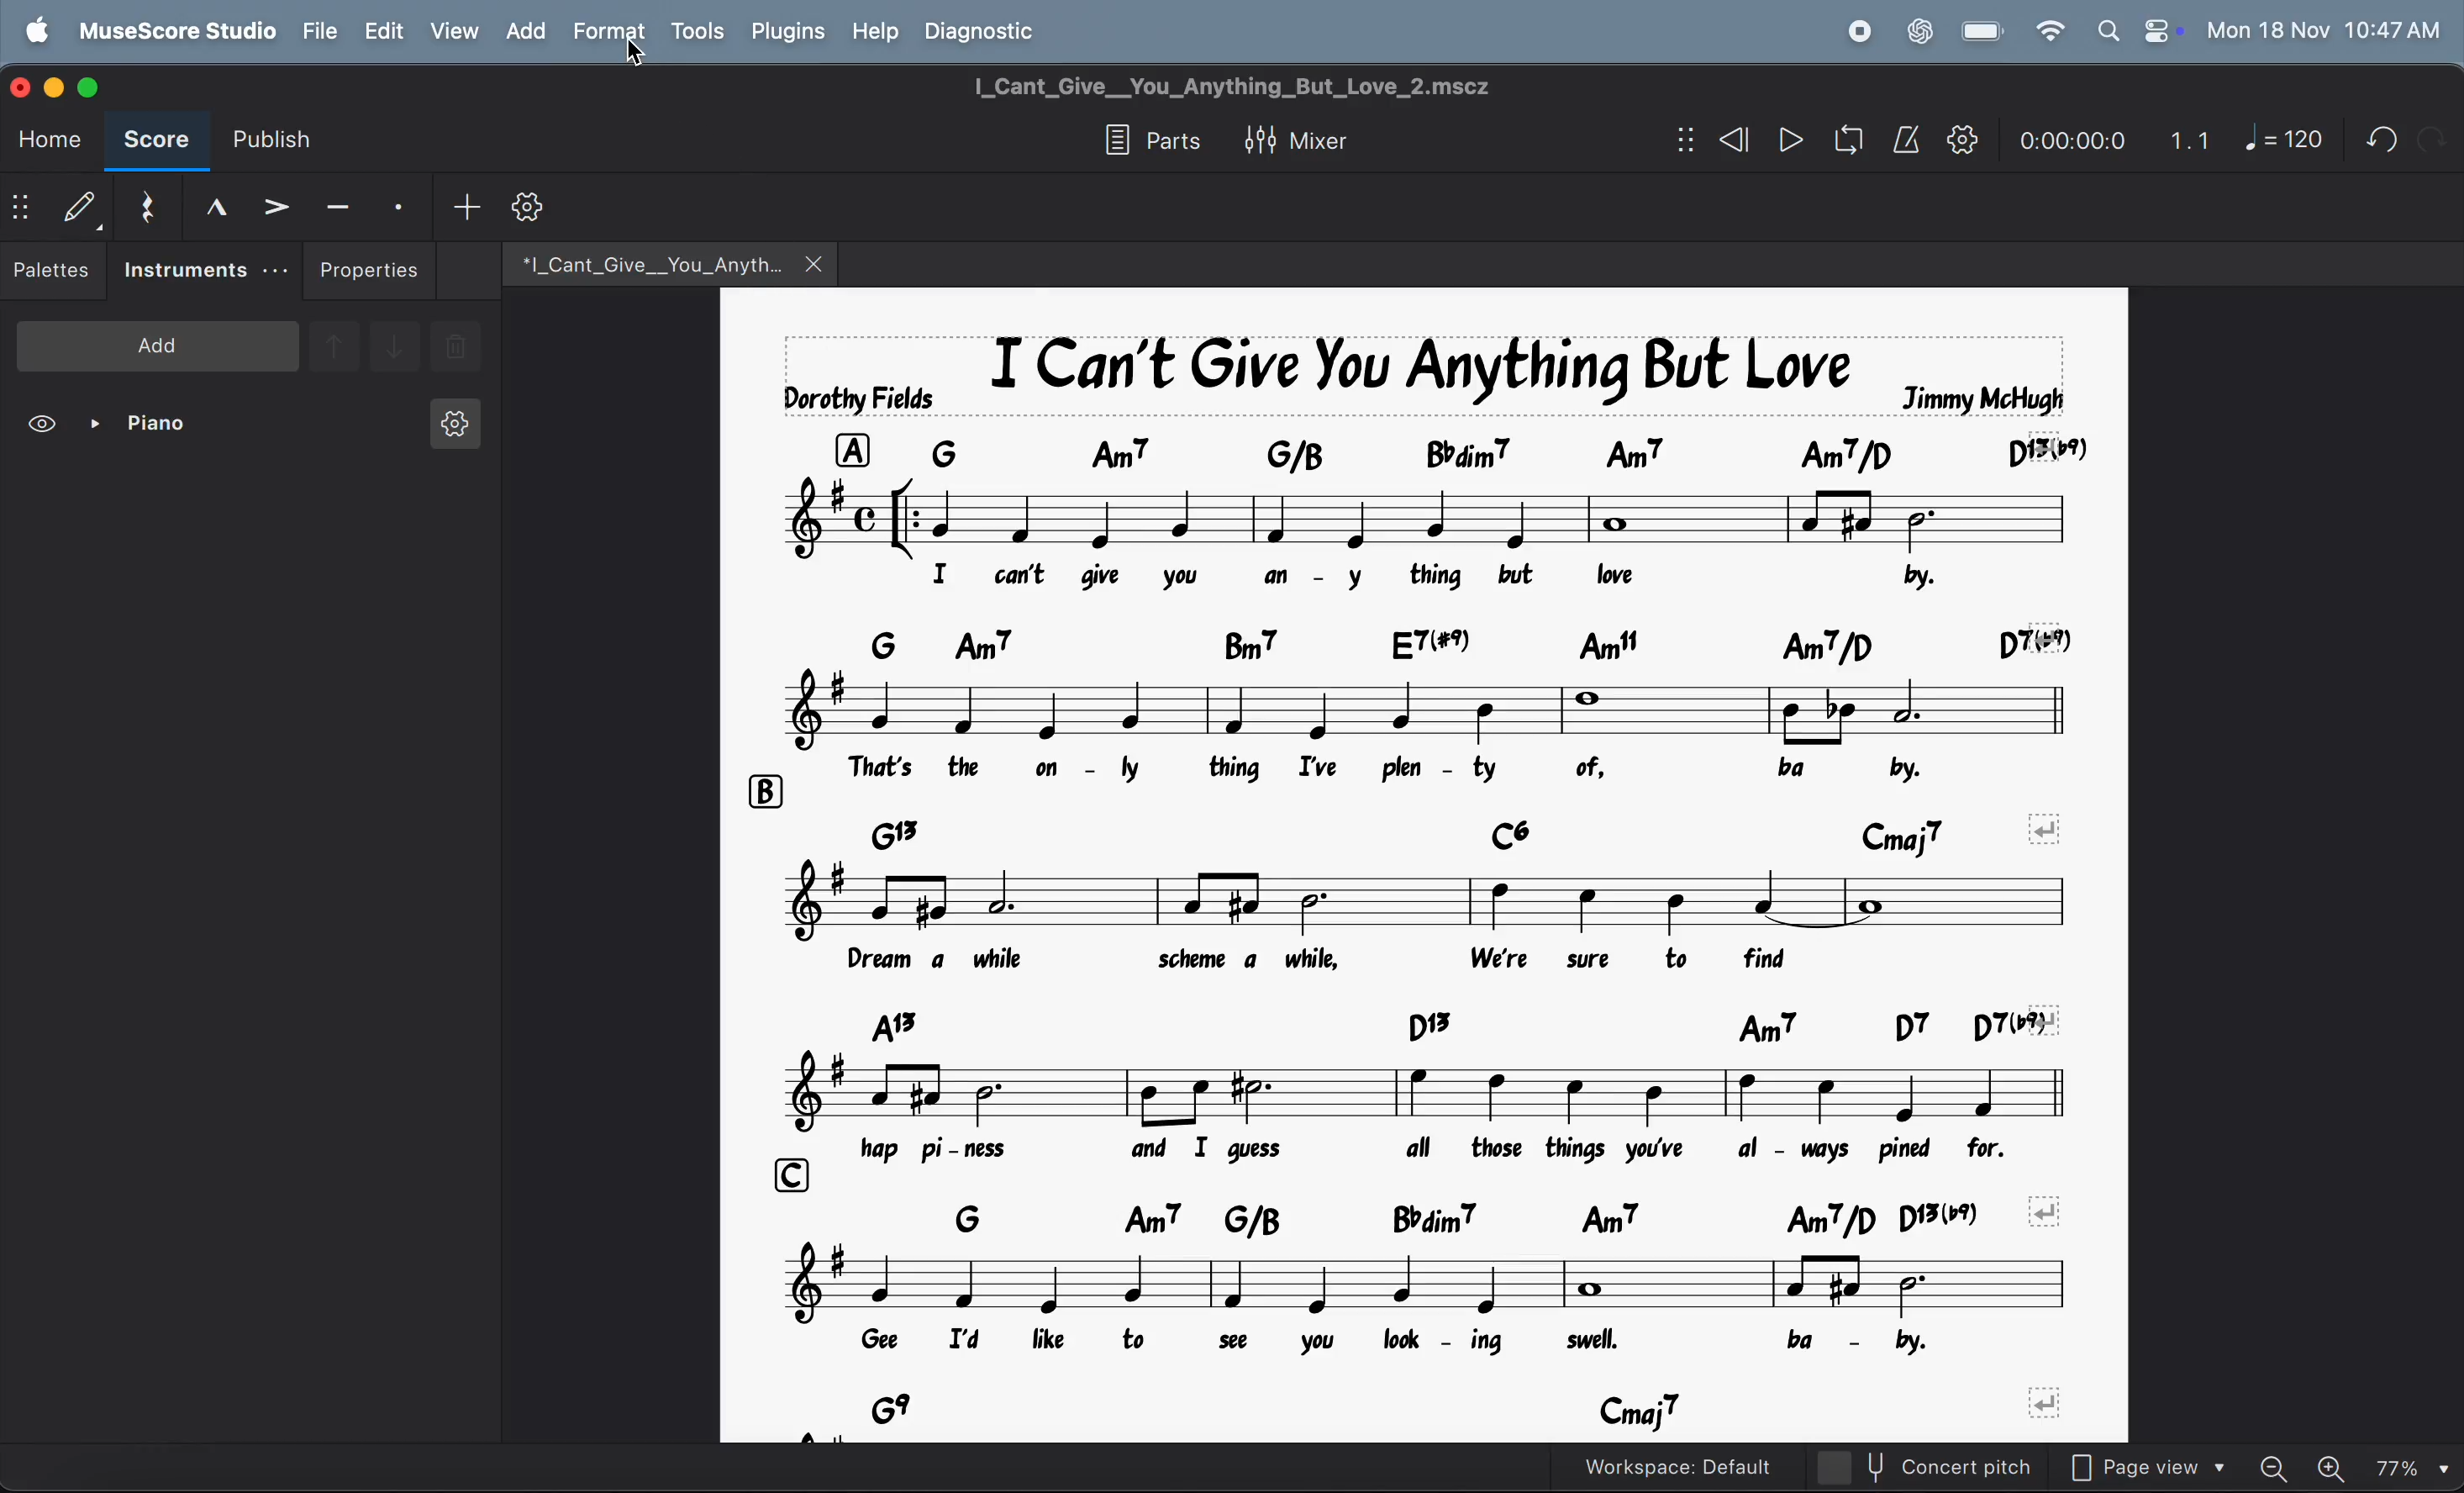  What do you see at coordinates (338, 203) in the screenshot?
I see `tenuto` at bounding box center [338, 203].